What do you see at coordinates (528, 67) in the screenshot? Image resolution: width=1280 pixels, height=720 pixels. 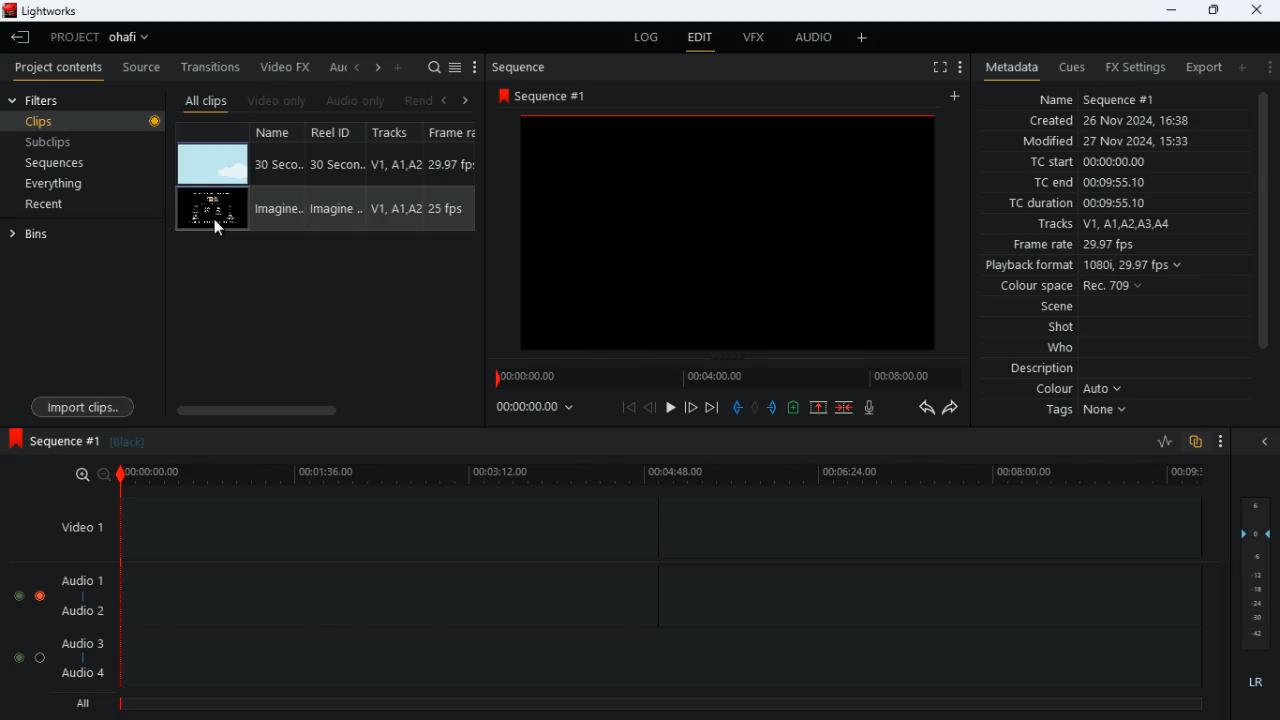 I see `sequence` at bounding box center [528, 67].